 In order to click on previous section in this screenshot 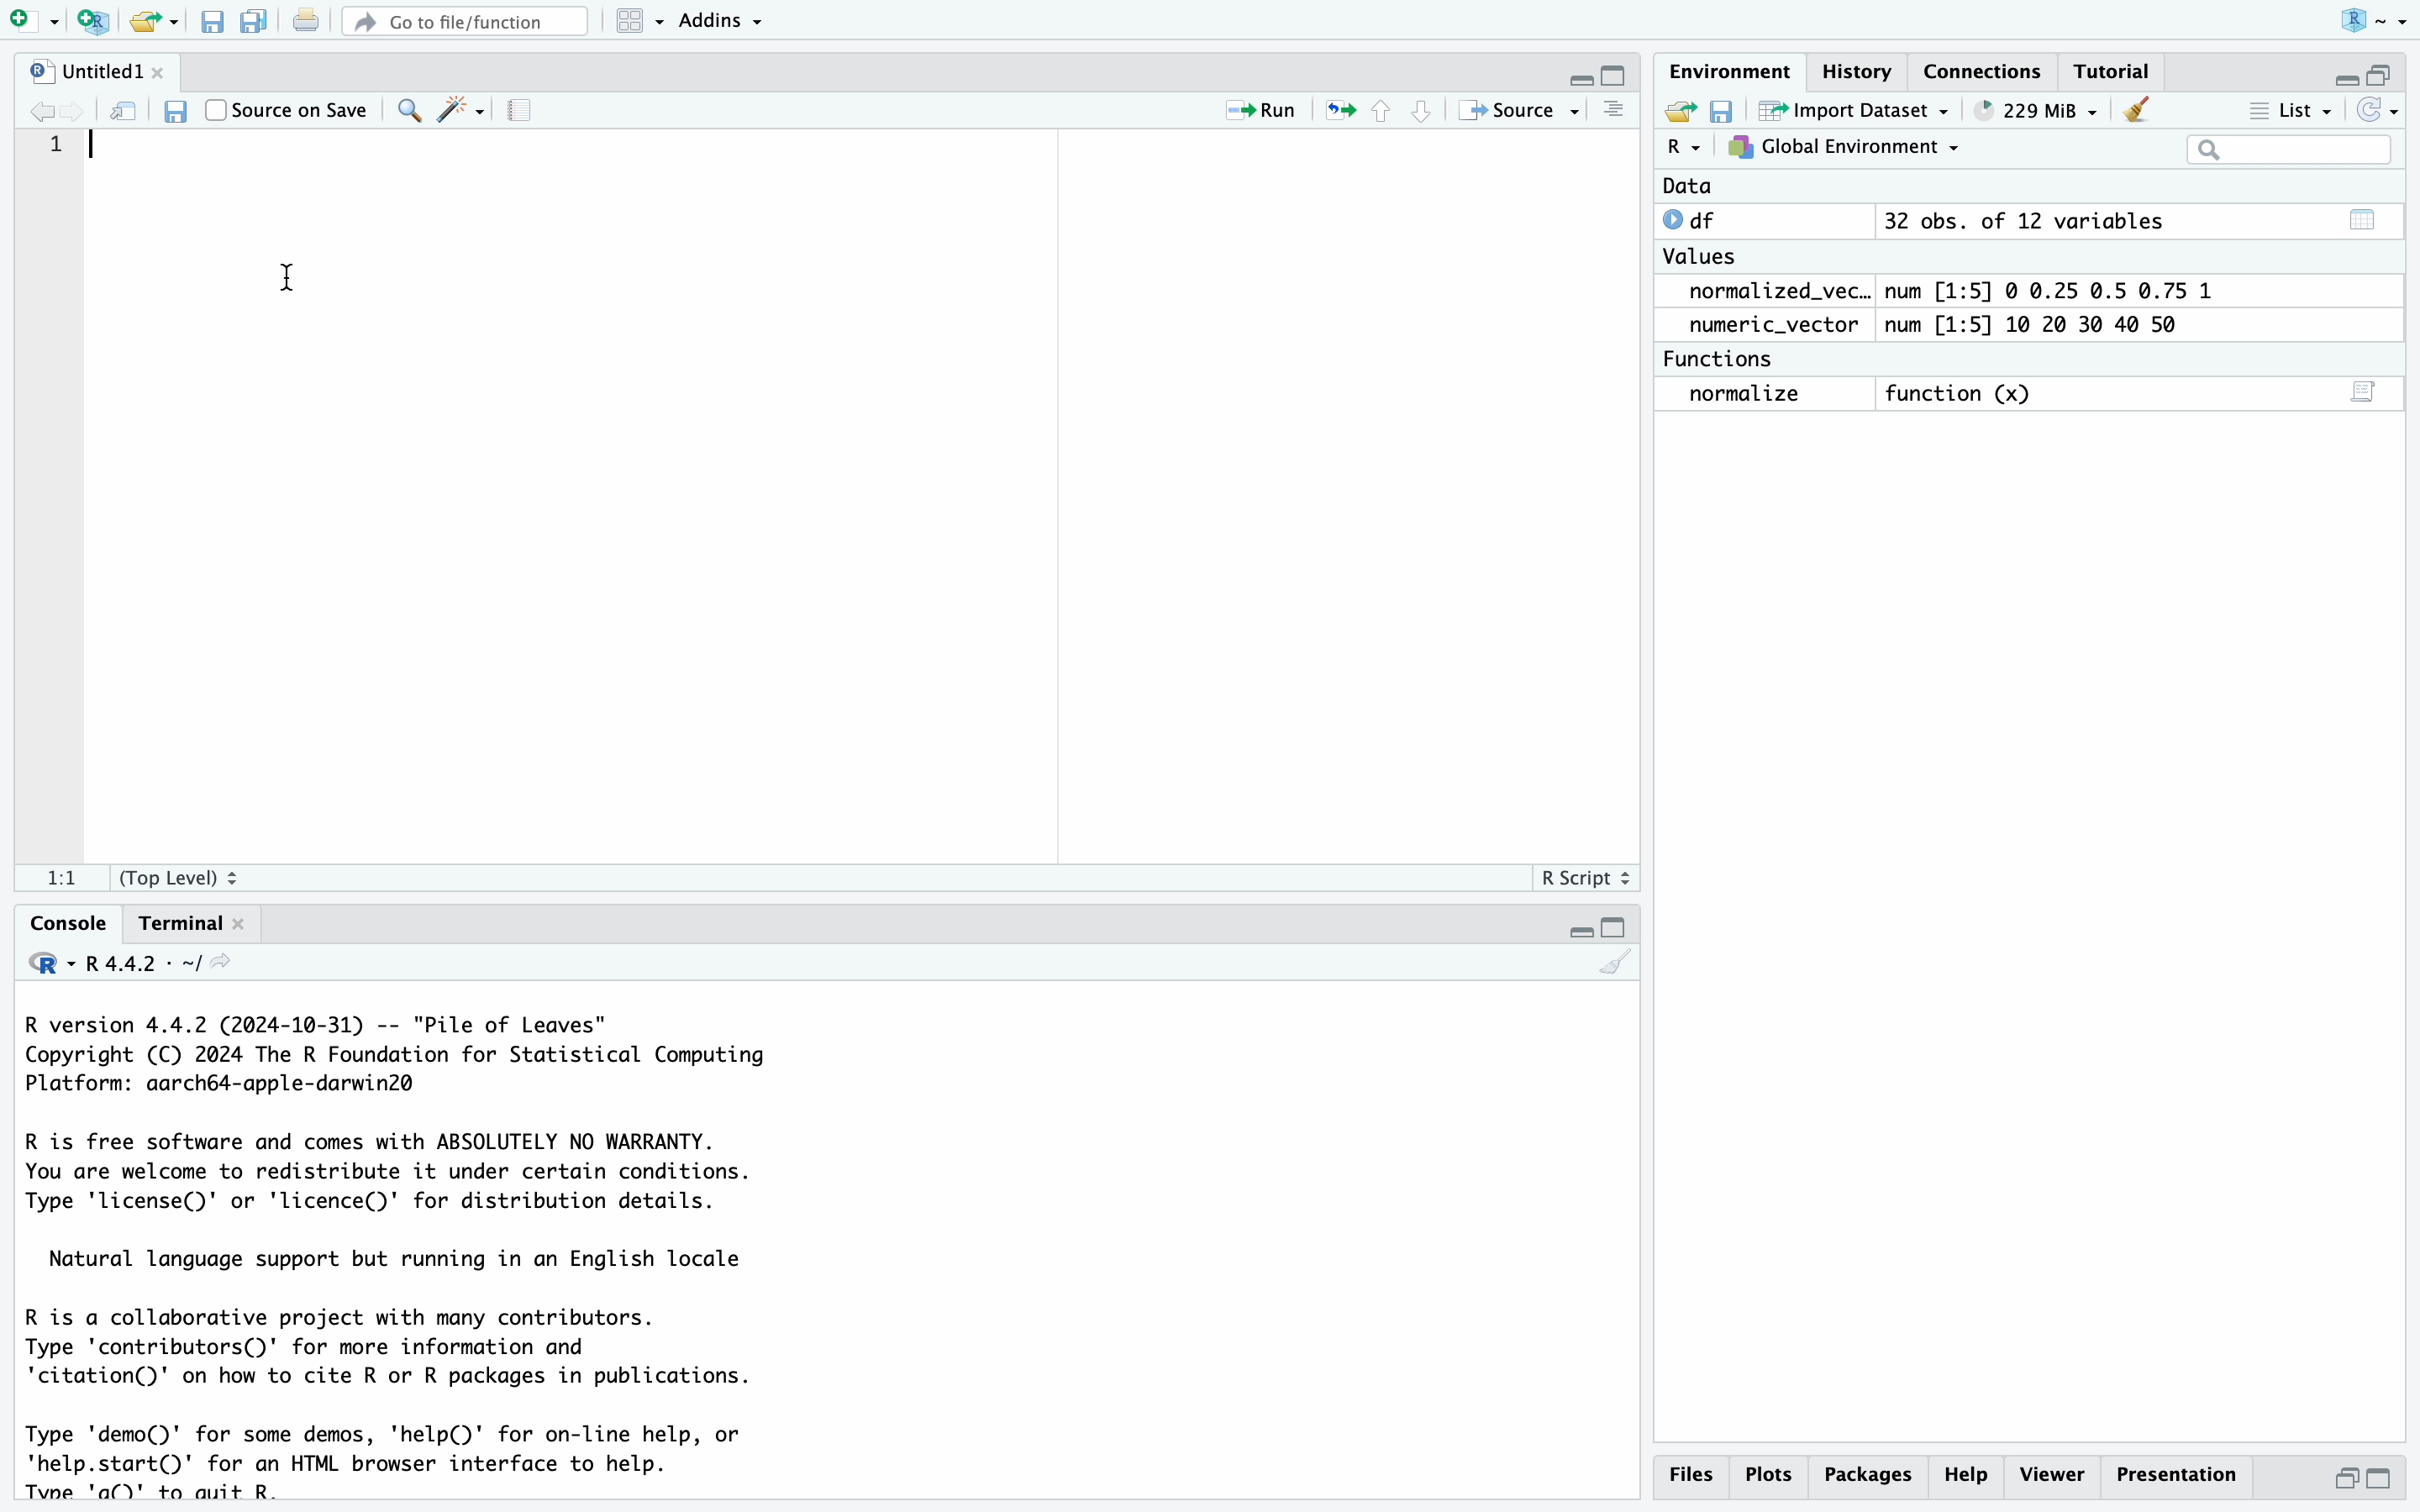, I will do `click(1386, 112)`.